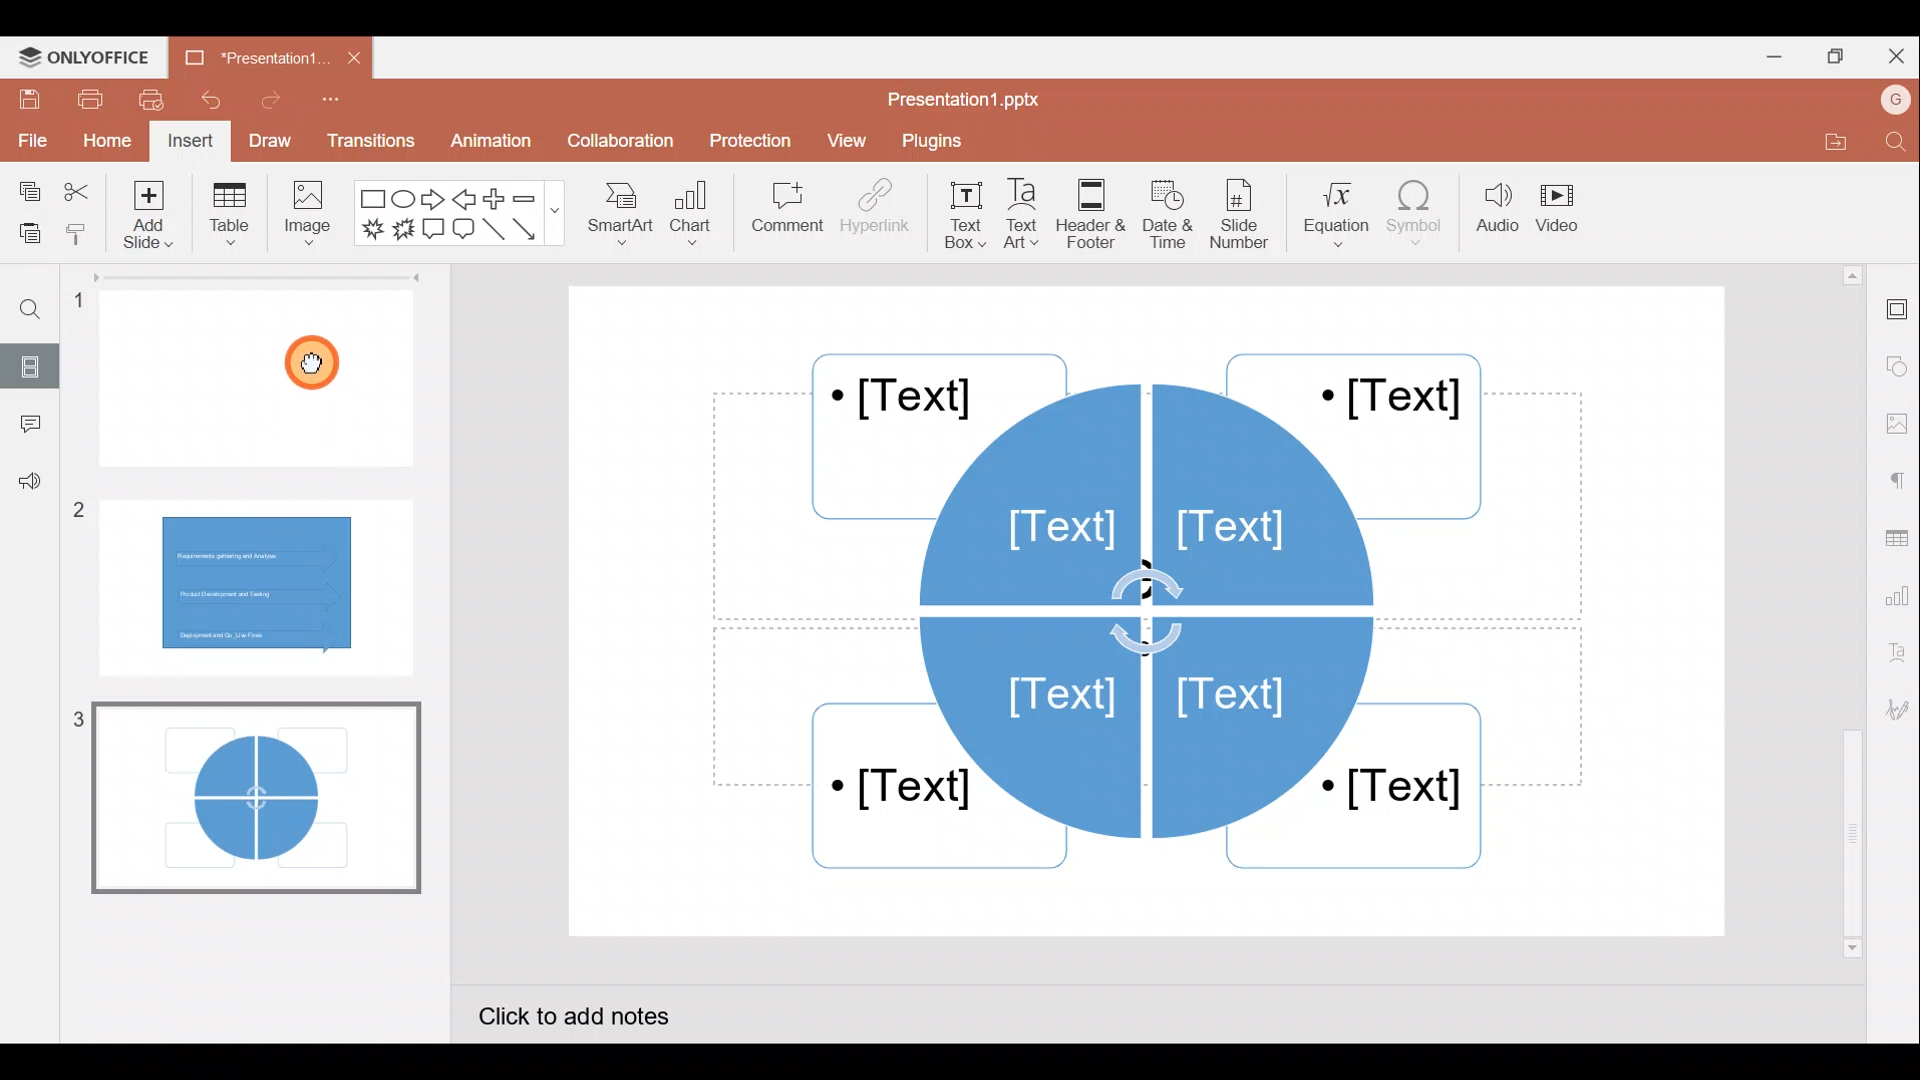  What do you see at coordinates (493, 230) in the screenshot?
I see `Line` at bounding box center [493, 230].